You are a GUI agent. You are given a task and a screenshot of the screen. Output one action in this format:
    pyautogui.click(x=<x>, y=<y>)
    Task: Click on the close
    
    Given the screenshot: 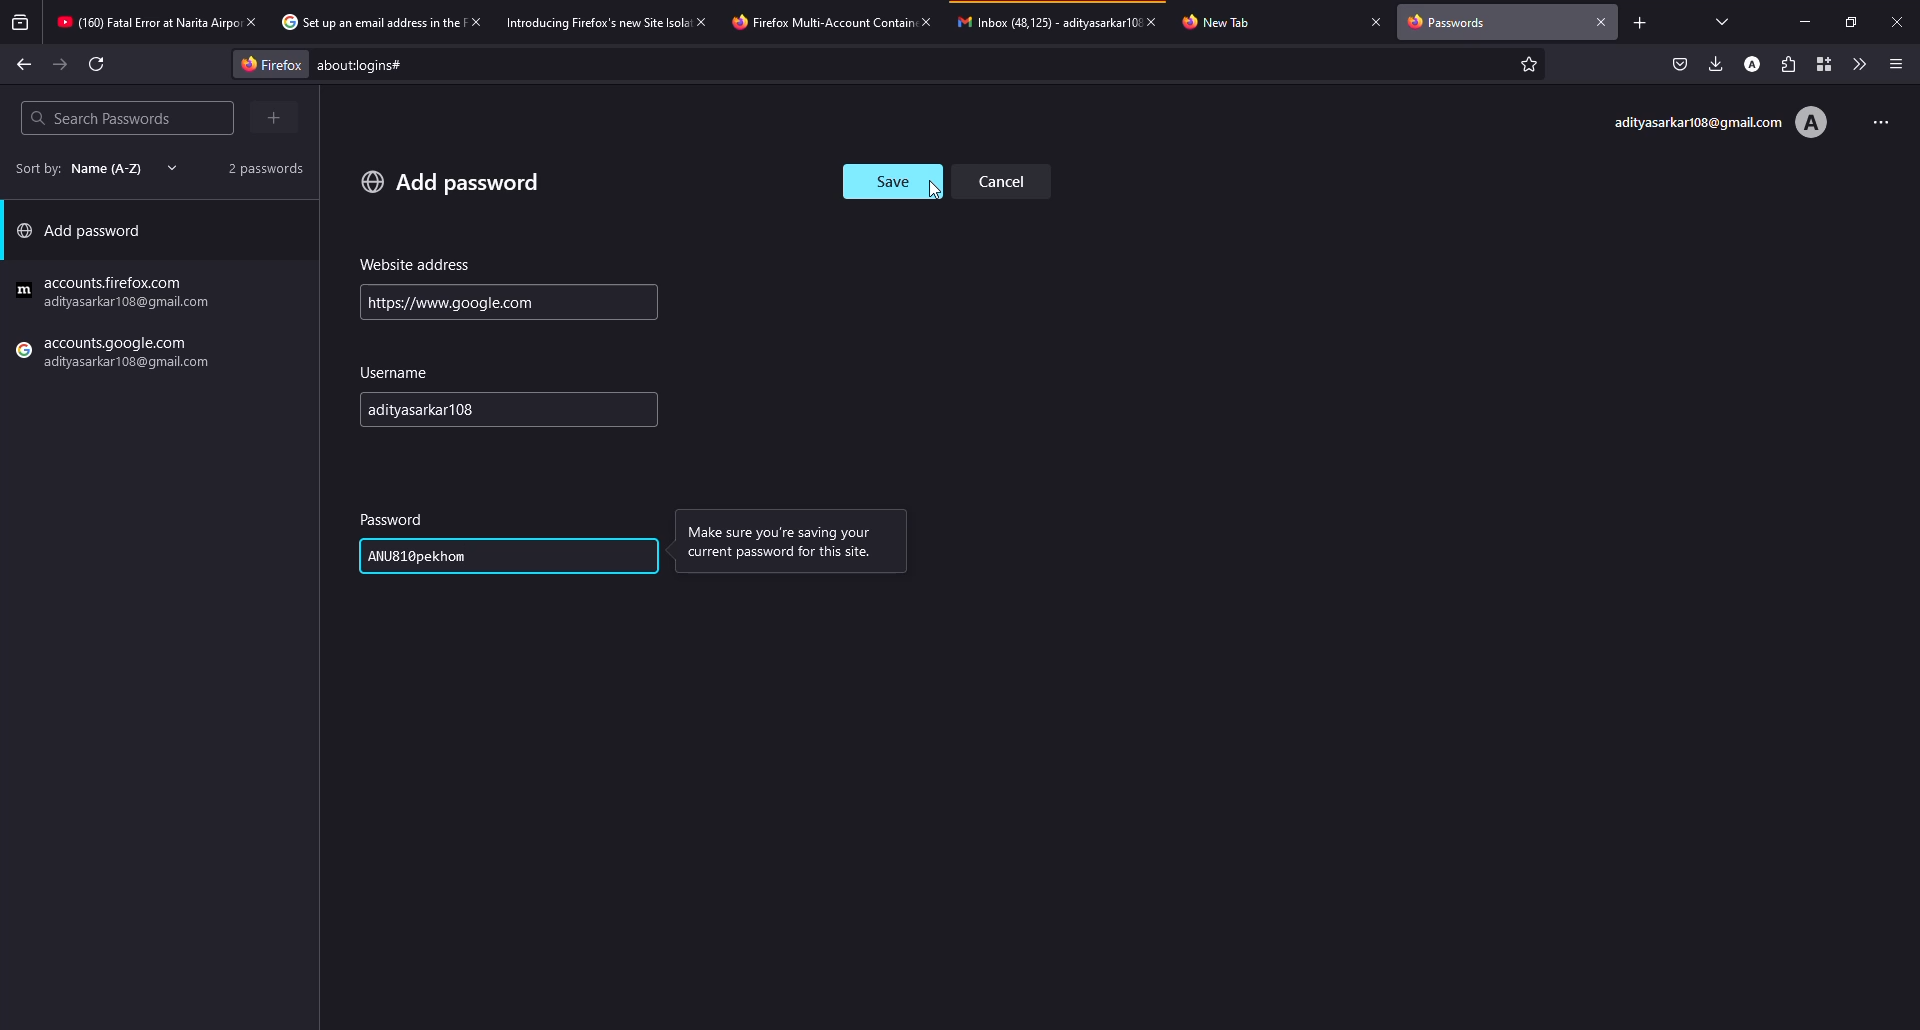 What is the action you would take?
    pyautogui.click(x=1602, y=20)
    